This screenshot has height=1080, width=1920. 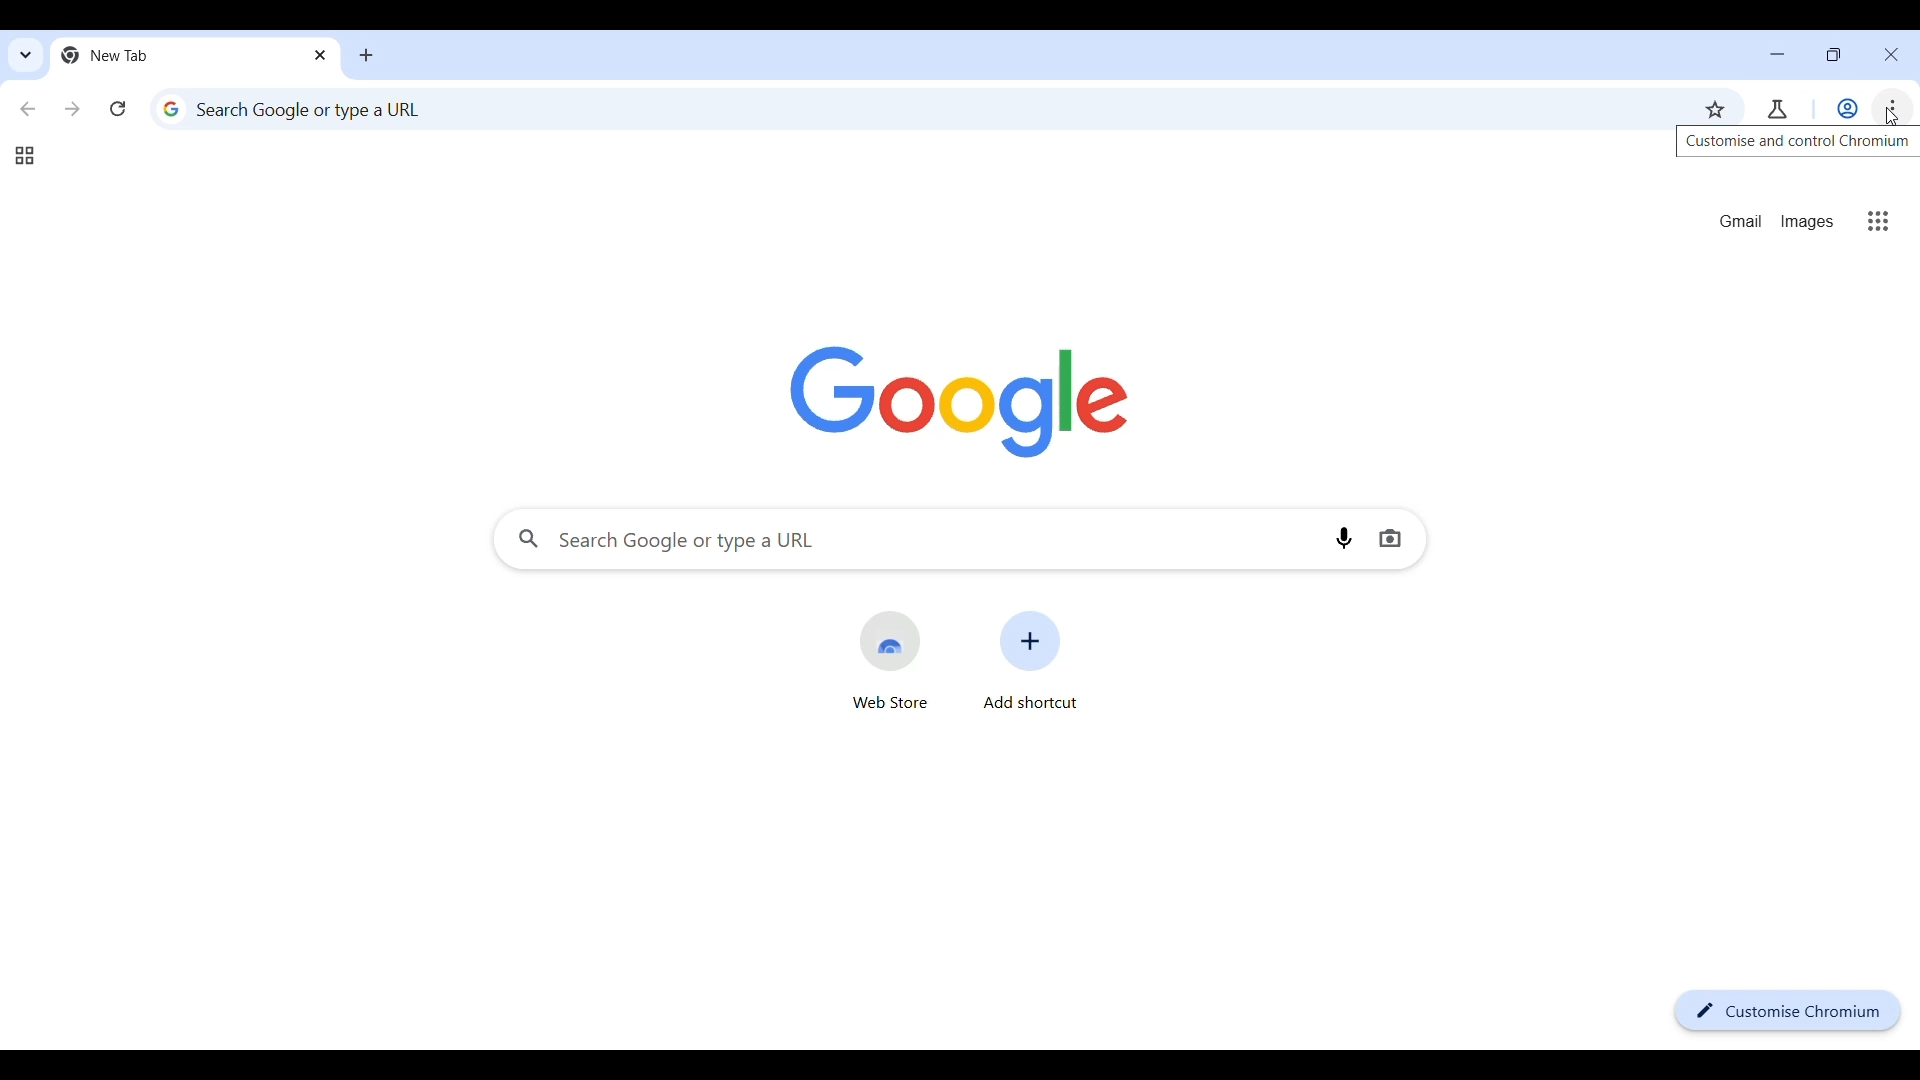 I want to click on Work, so click(x=1847, y=108).